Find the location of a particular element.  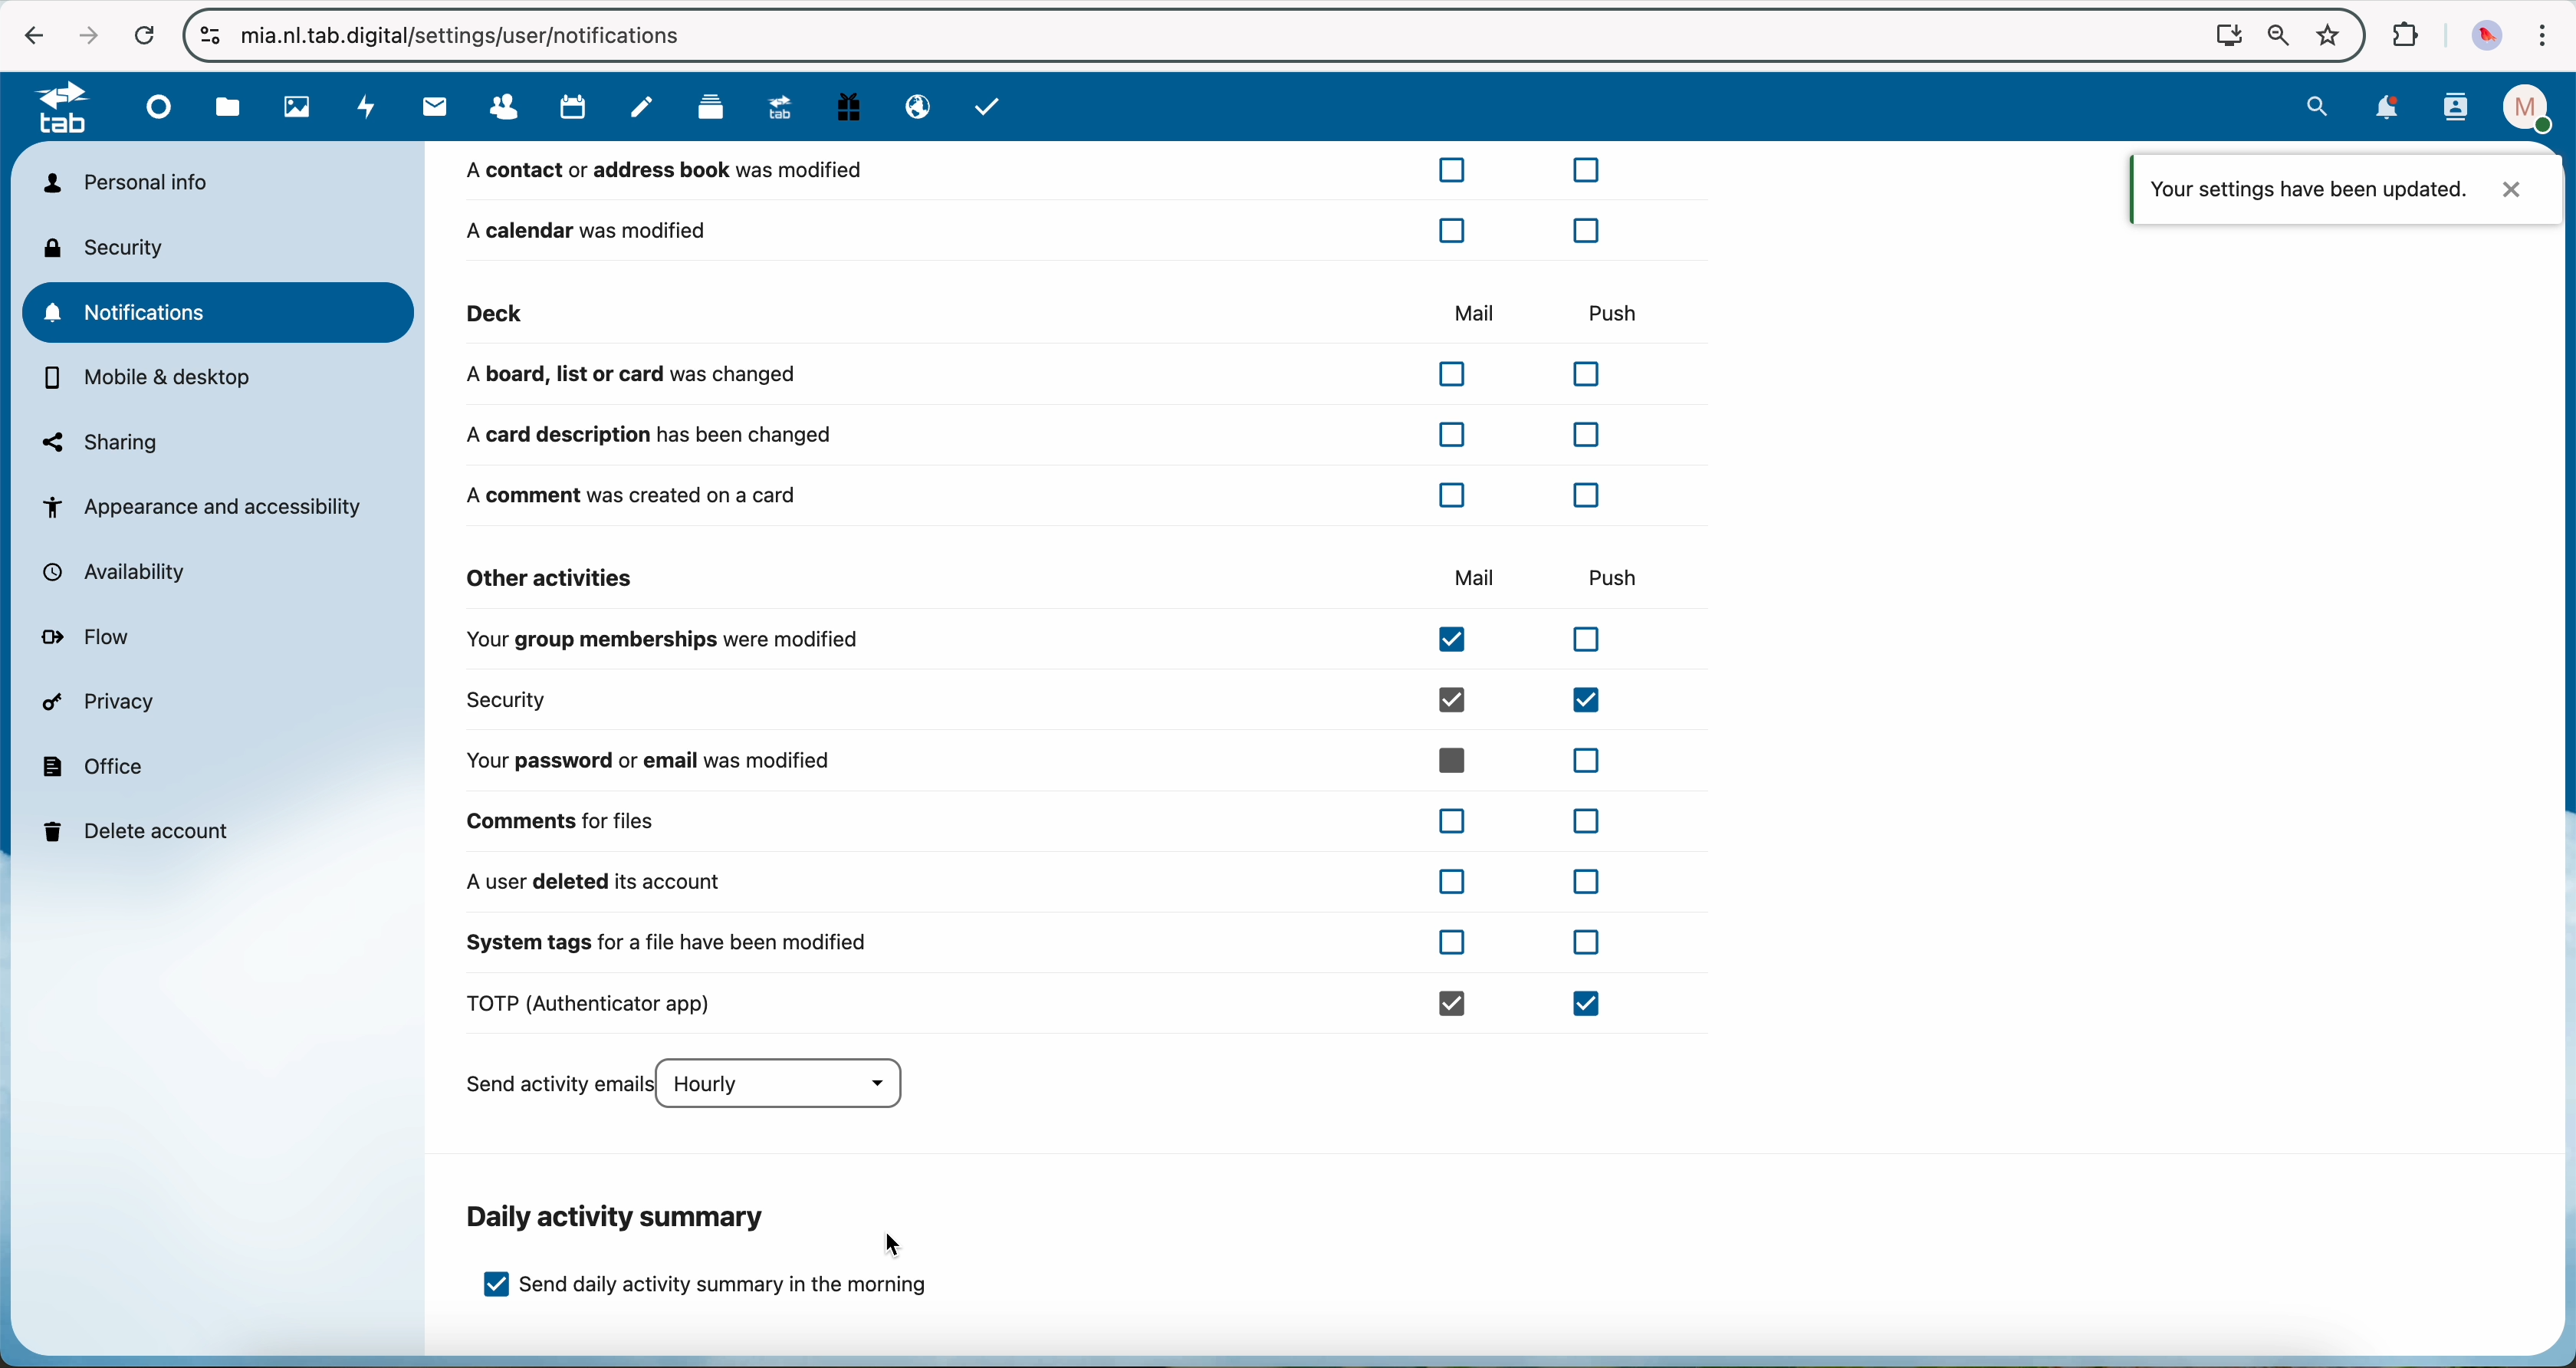

click on send daily activity summary in the morning is located at coordinates (708, 1292).